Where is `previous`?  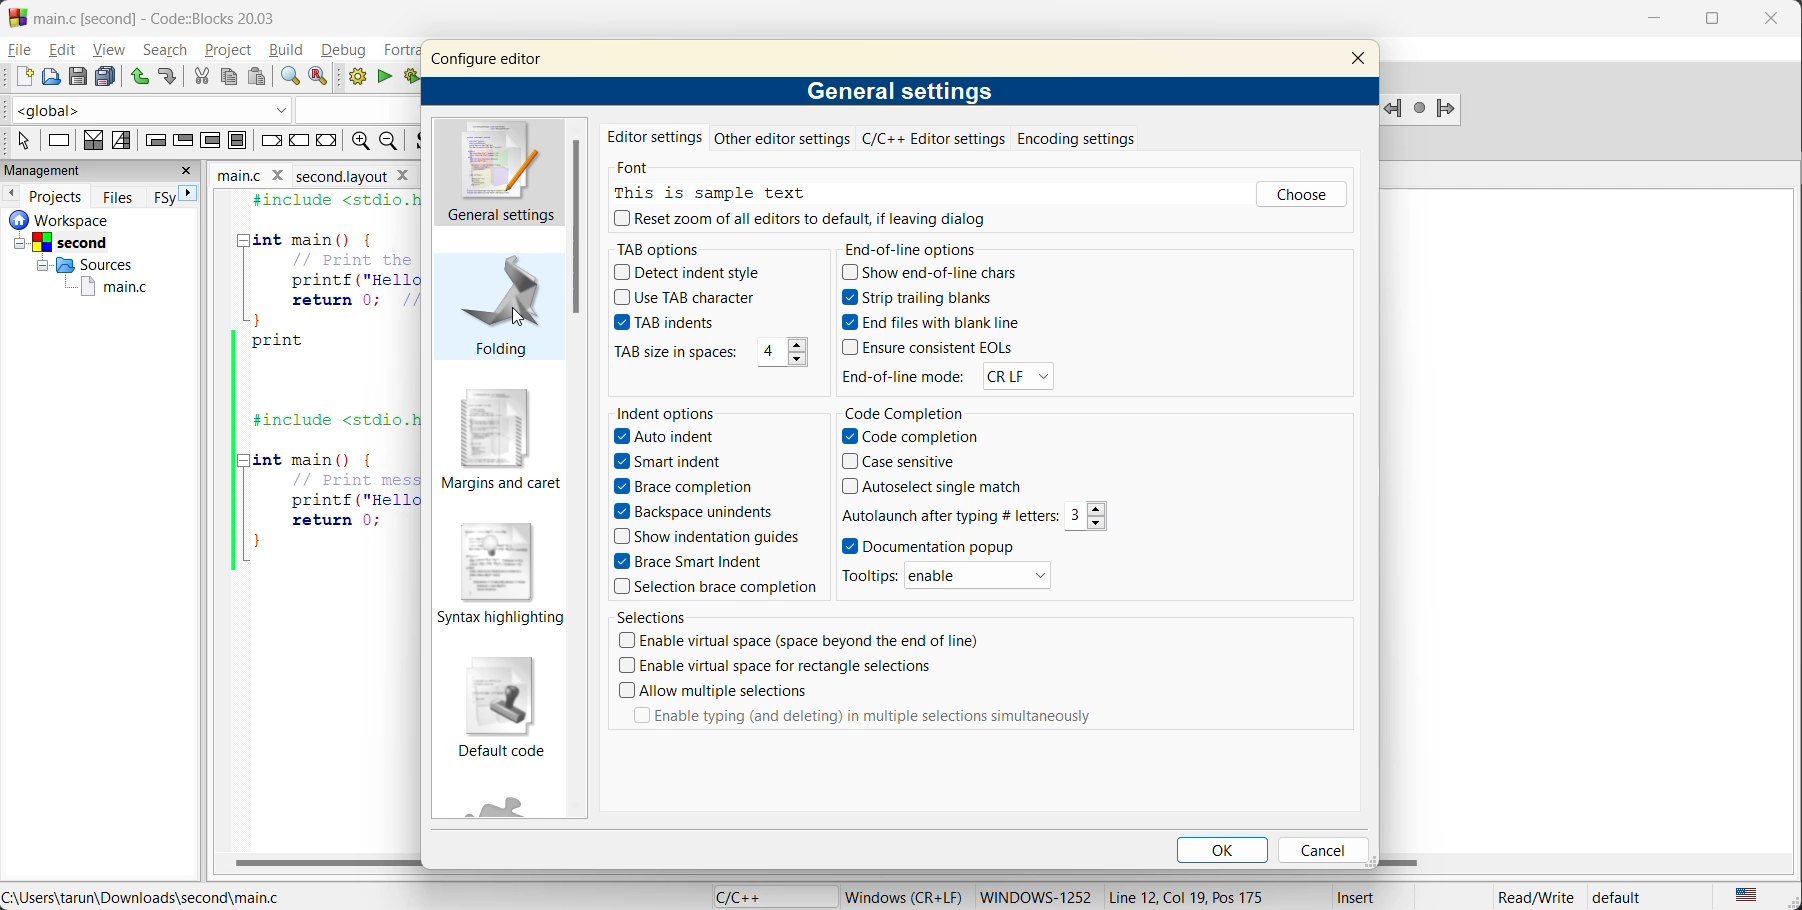 previous is located at coordinates (11, 195).